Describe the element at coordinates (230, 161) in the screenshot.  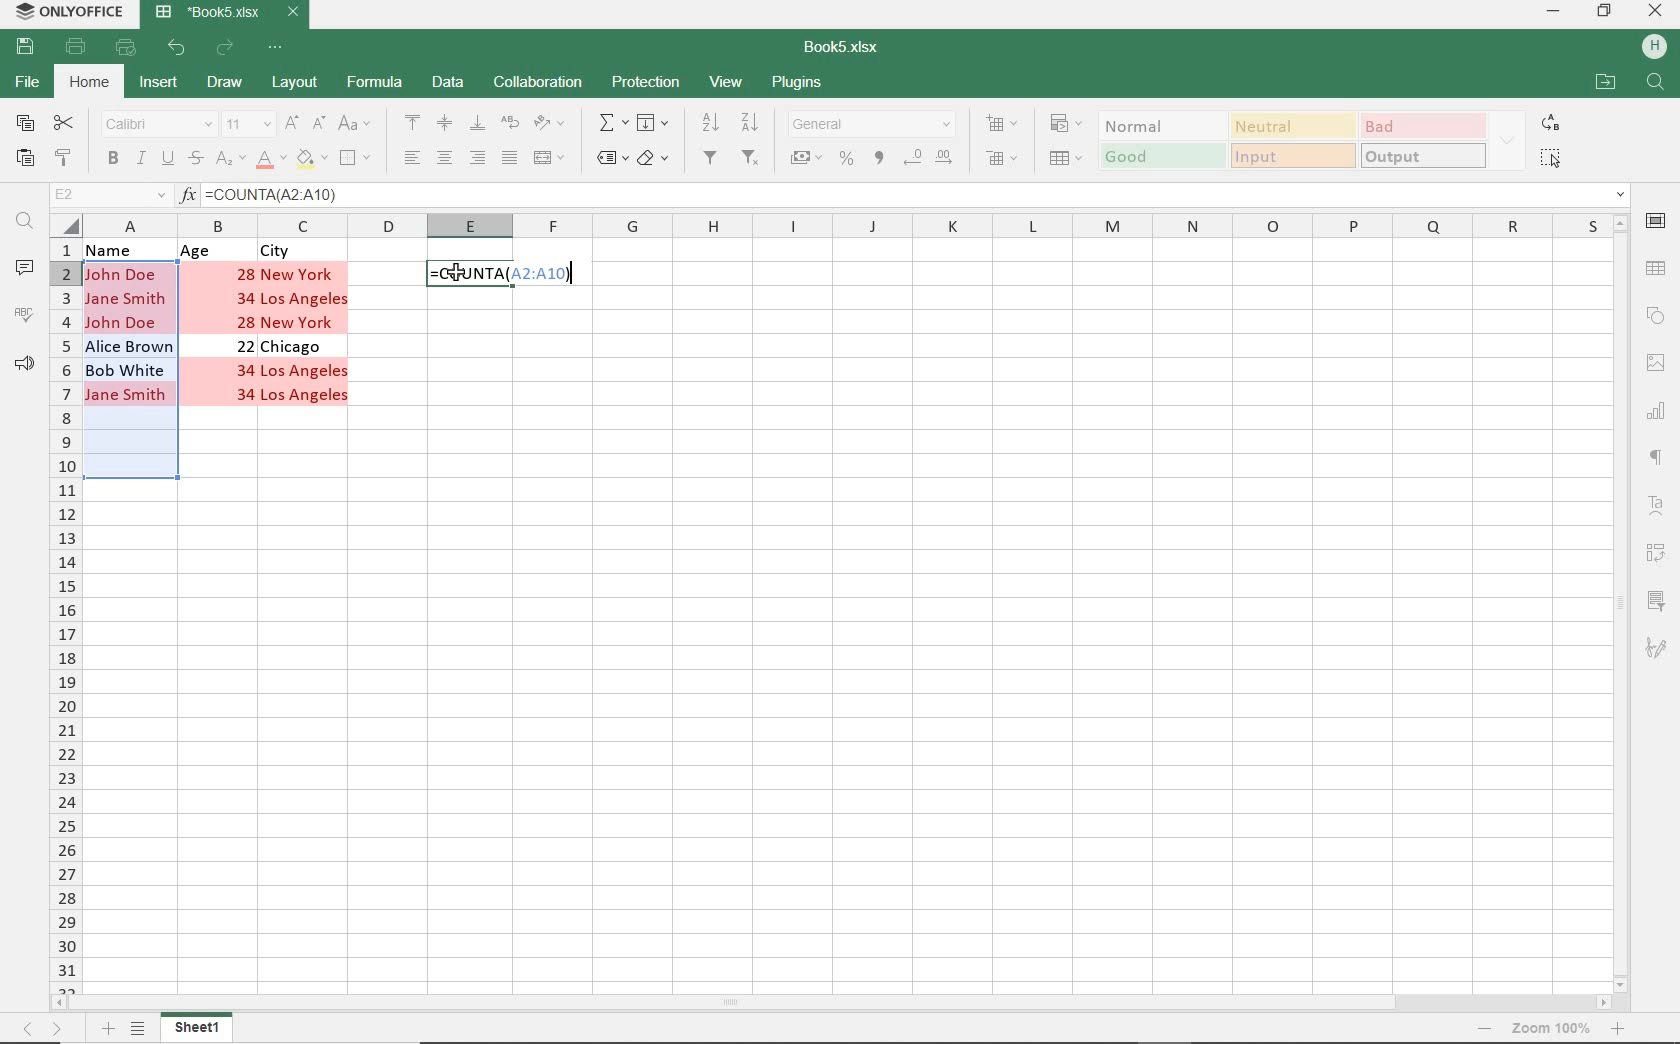
I see `SUBSCRIPT/SUPERSCRIPT` at that location.